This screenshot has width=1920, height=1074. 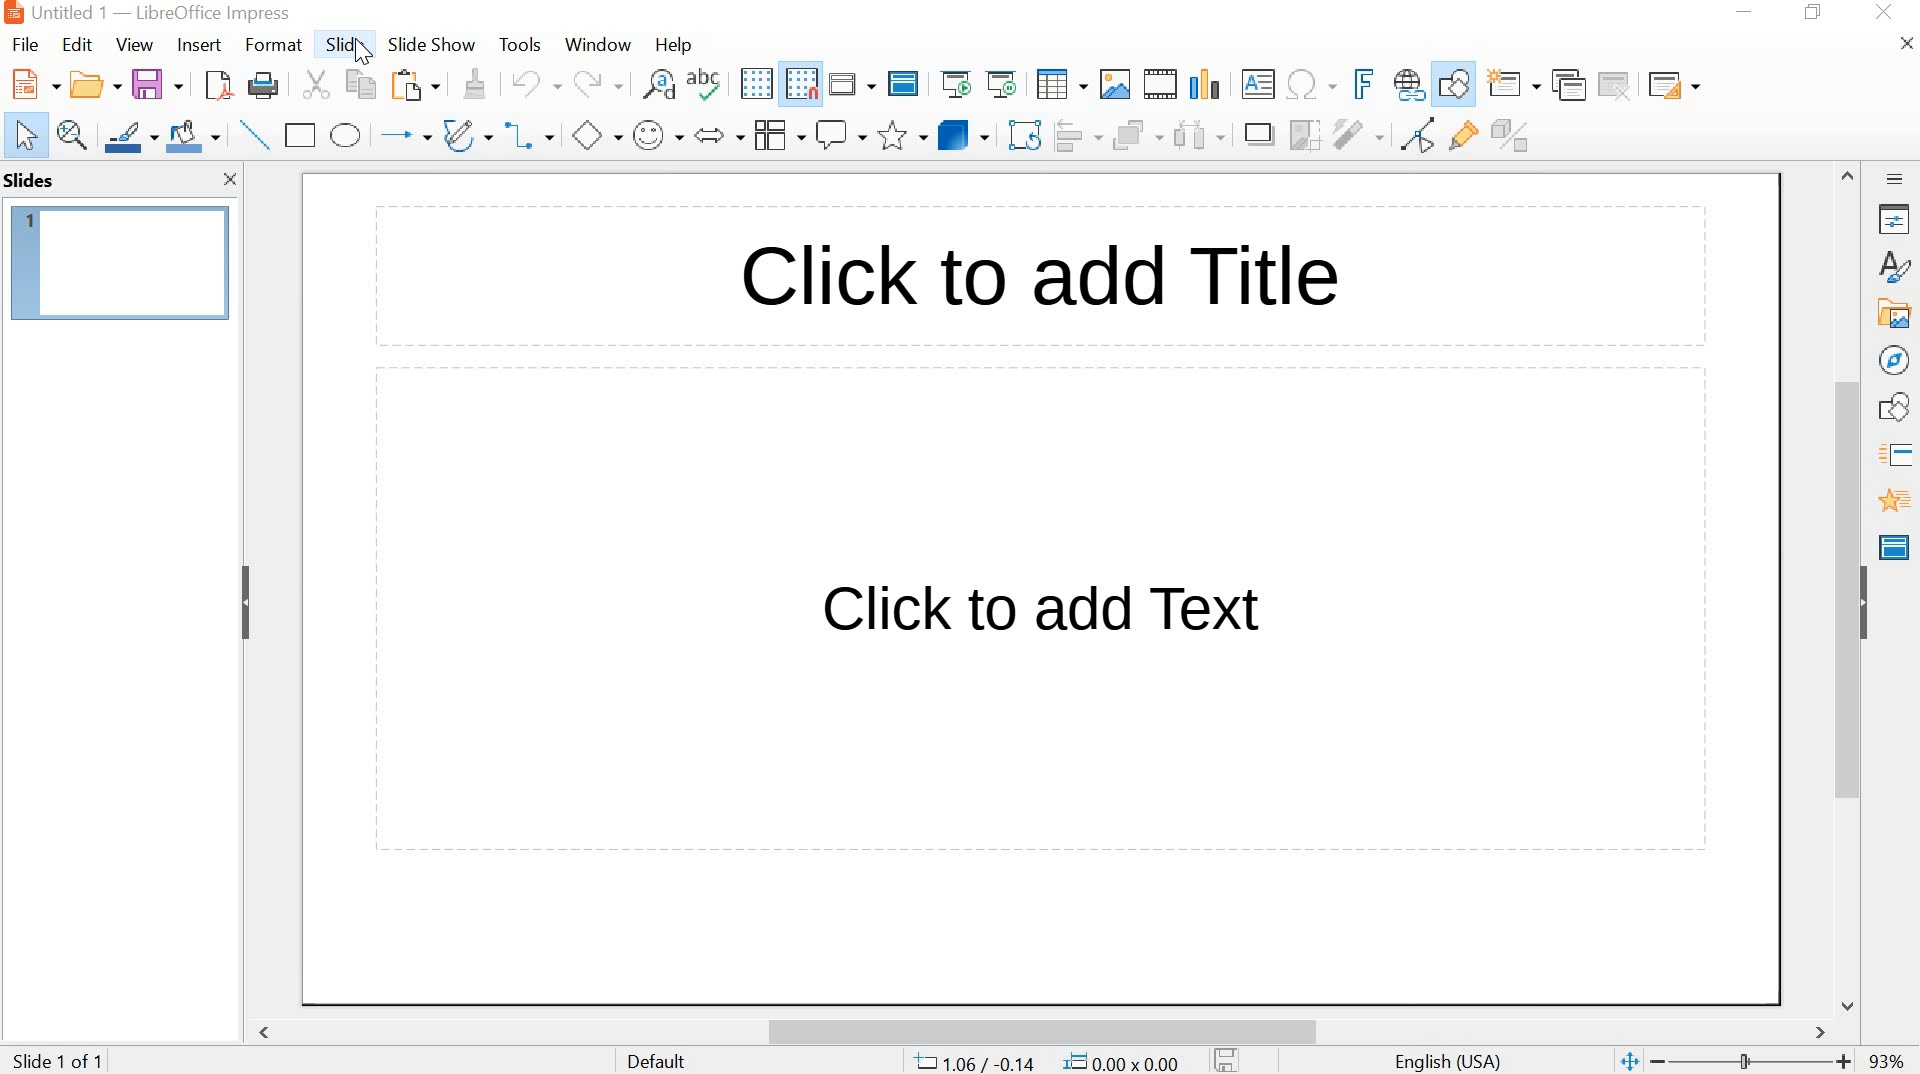 I want to click on Rectangle, so click(x=300, y=136).